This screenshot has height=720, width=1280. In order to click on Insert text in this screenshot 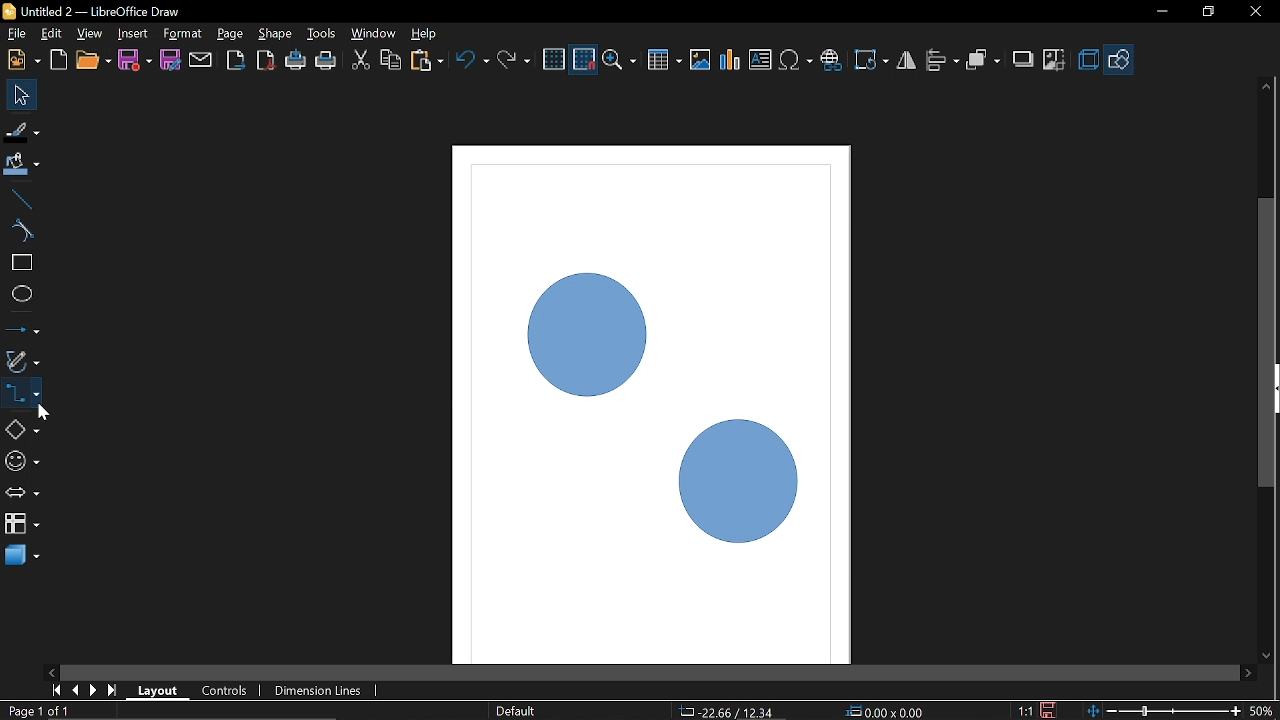, I will do `click(762, 61)`.